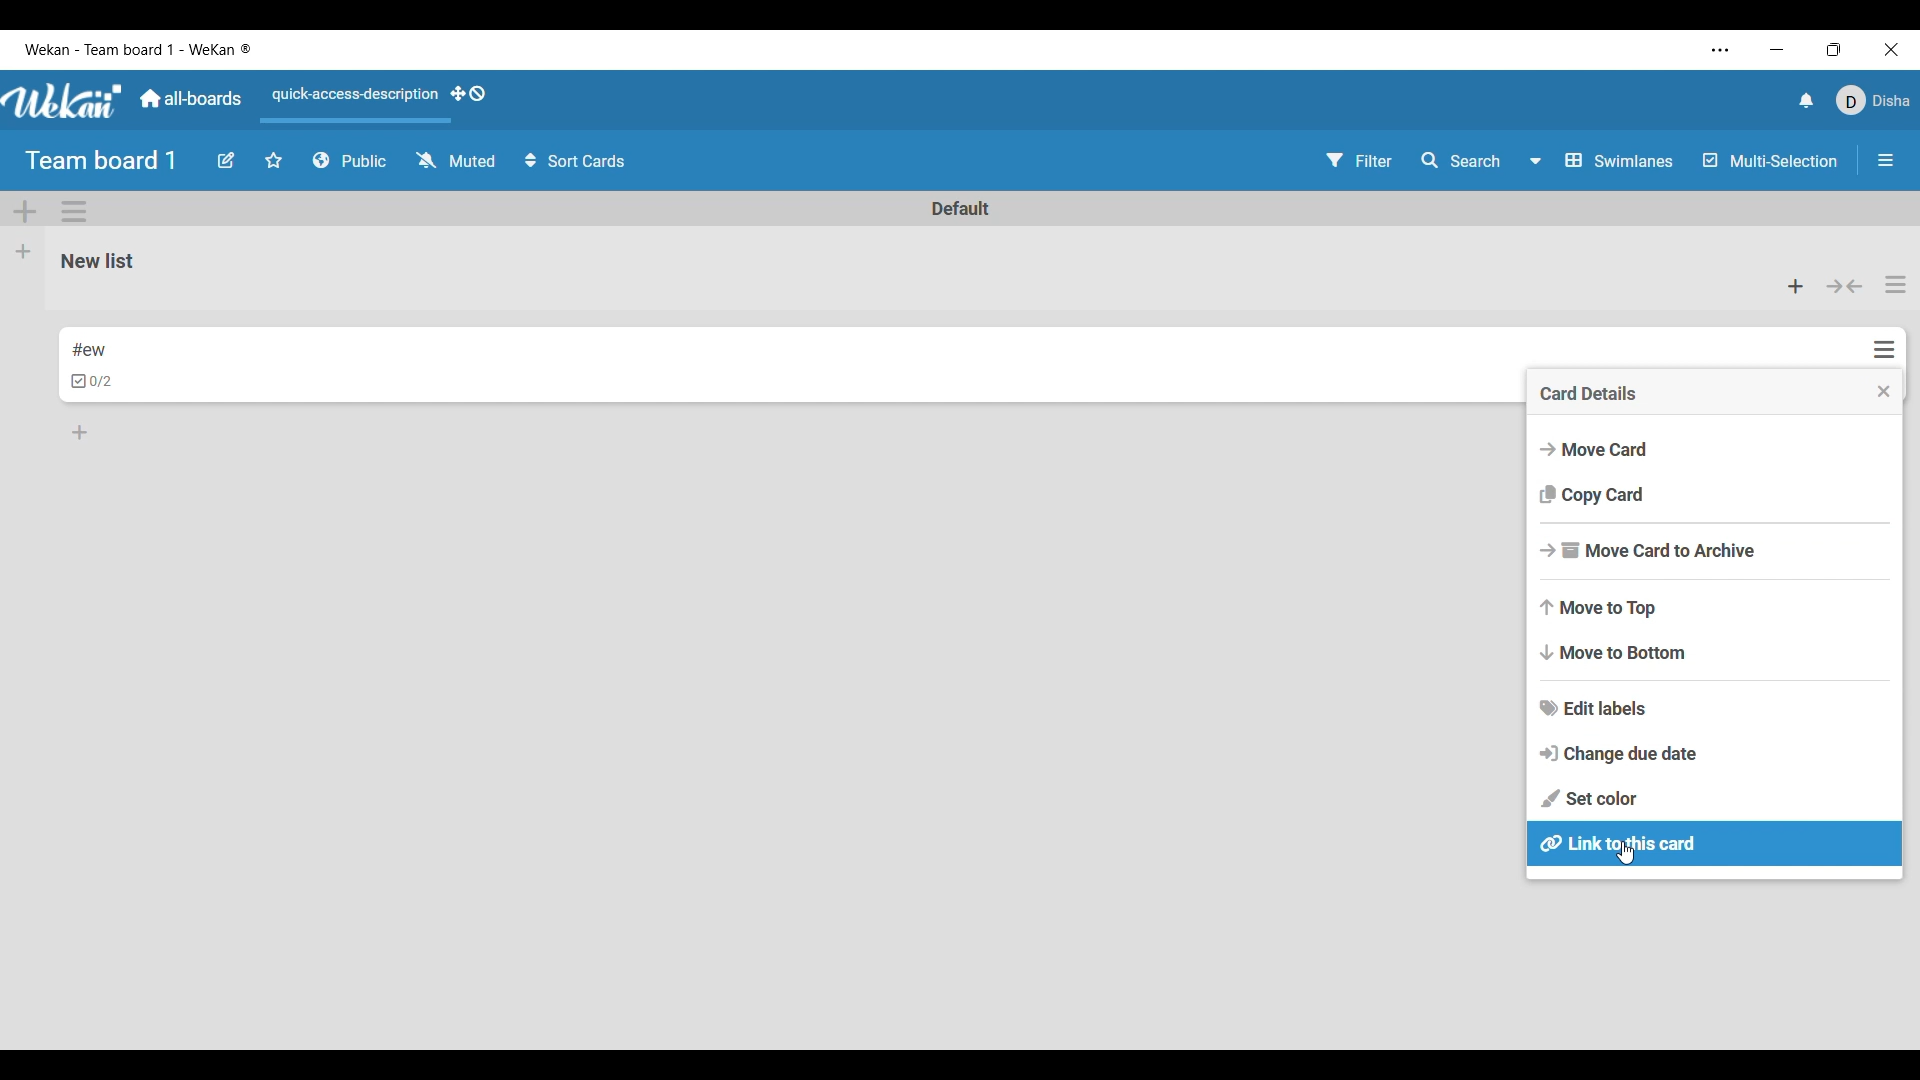 The width and height of the screenshot is (1920, 1080). Describe the element at coordinates (1715, 551) in the screenshot. I see `Move card to archive` at that location.